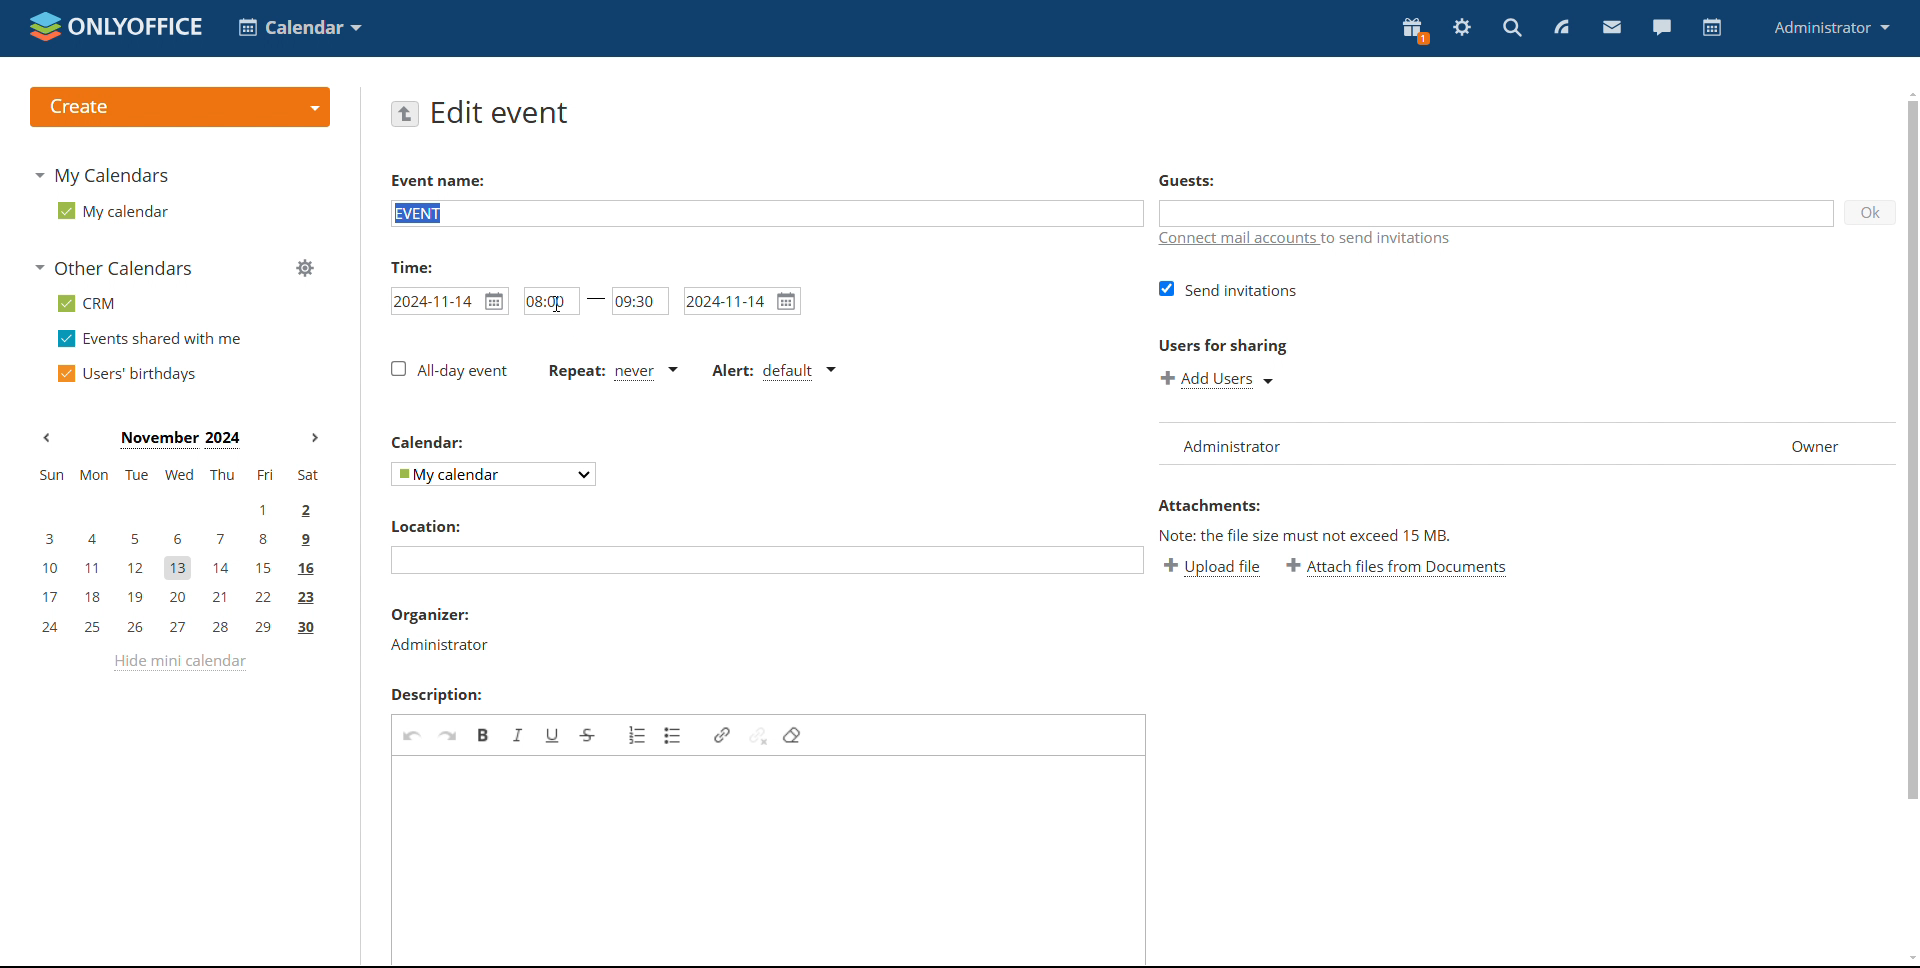  I want to click on current month, so click(180, 438).